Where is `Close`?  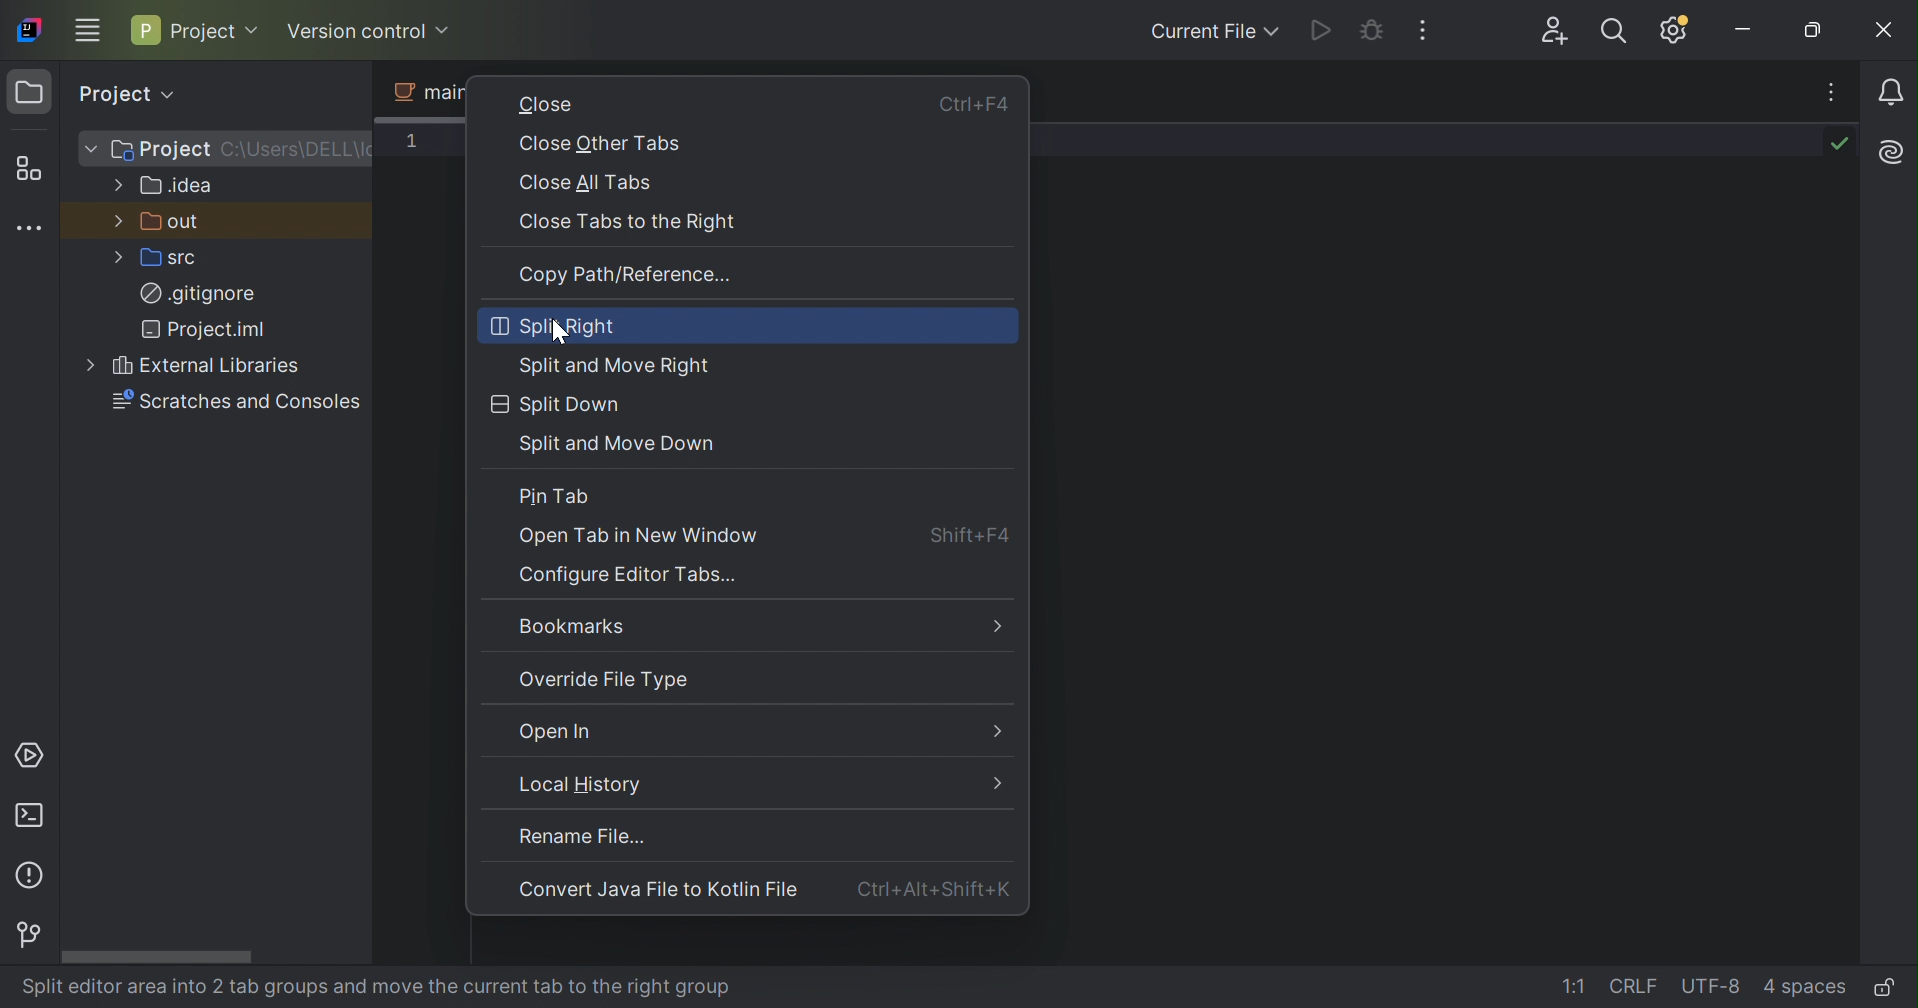 Close is located at coordinates (1880, 32).